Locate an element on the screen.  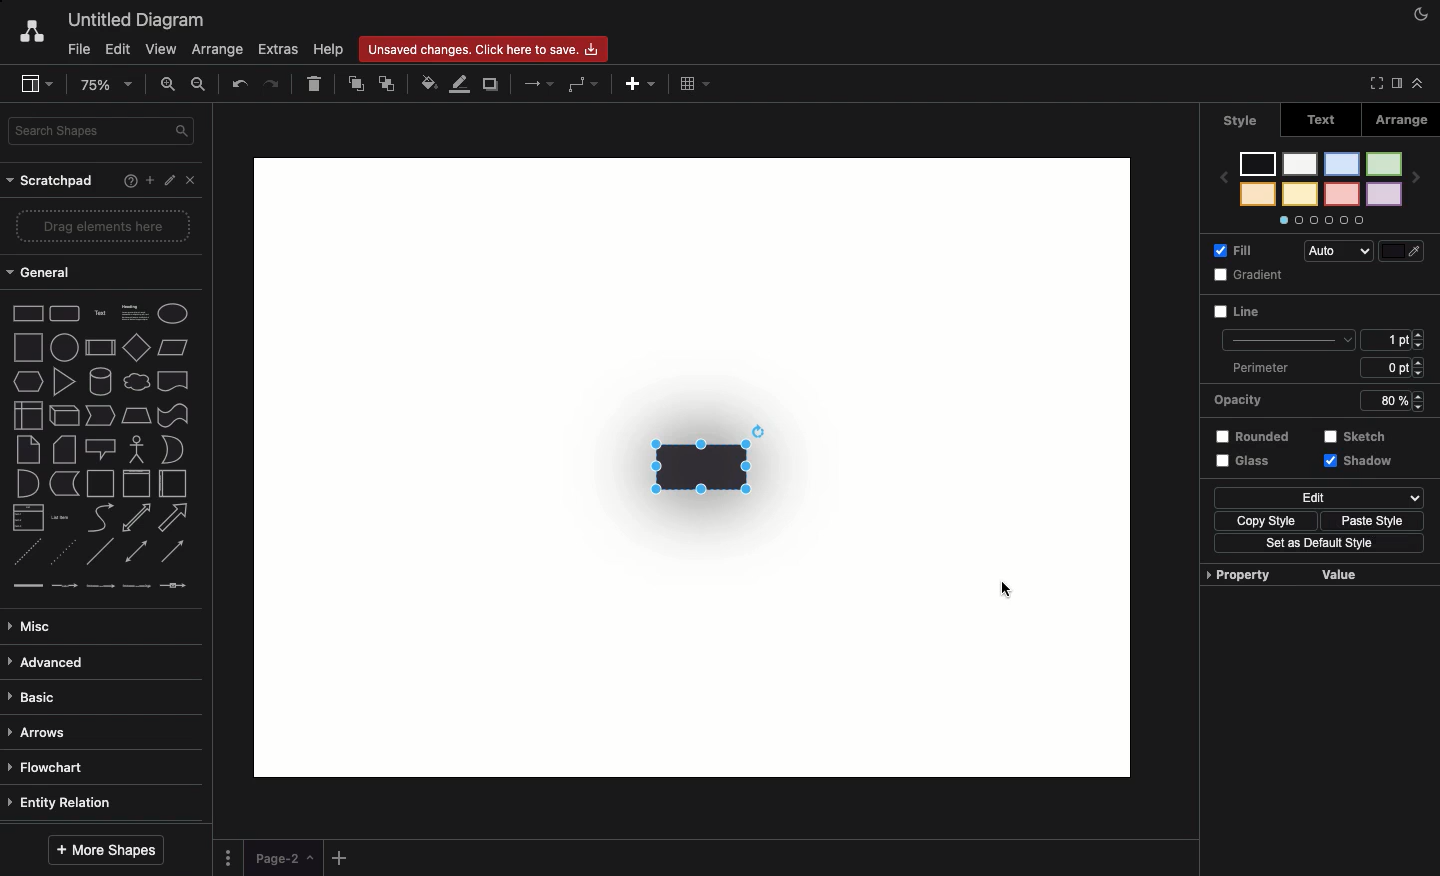
actor is located at coordinates (139, 449).